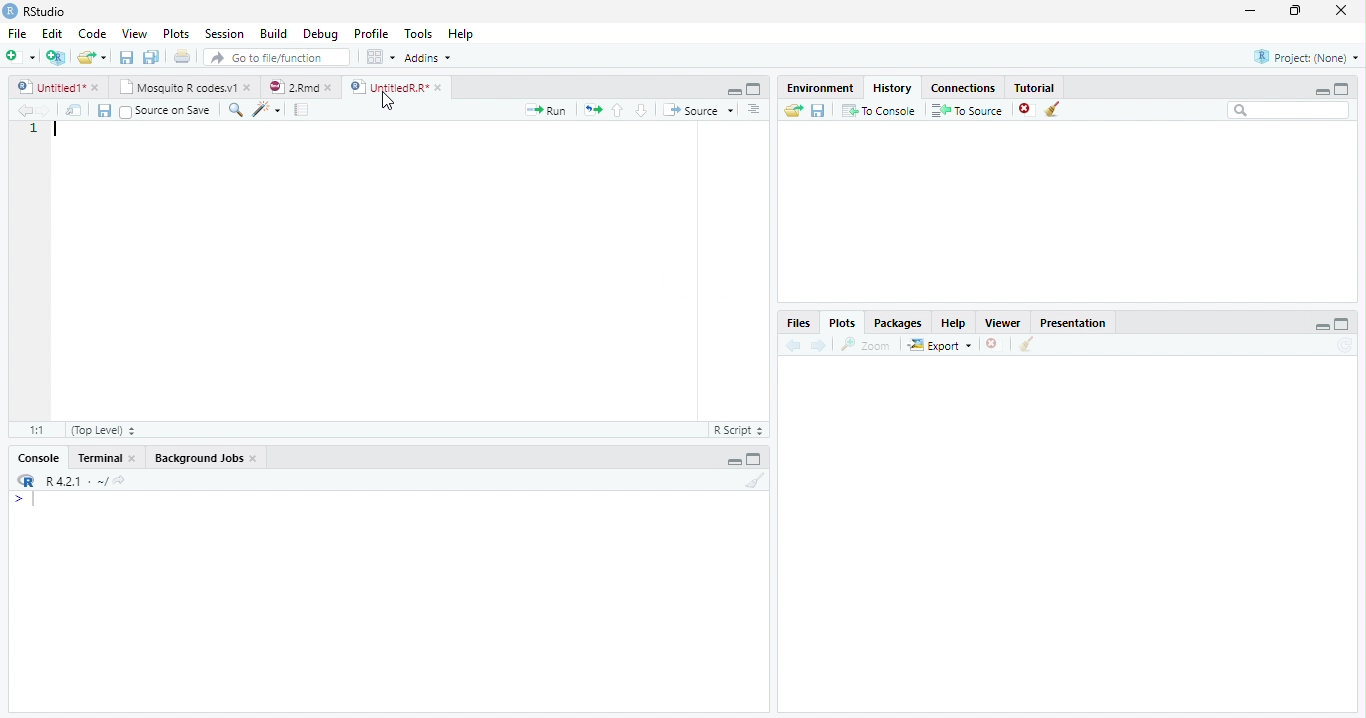  I want to click on Console, so click(39, 457).